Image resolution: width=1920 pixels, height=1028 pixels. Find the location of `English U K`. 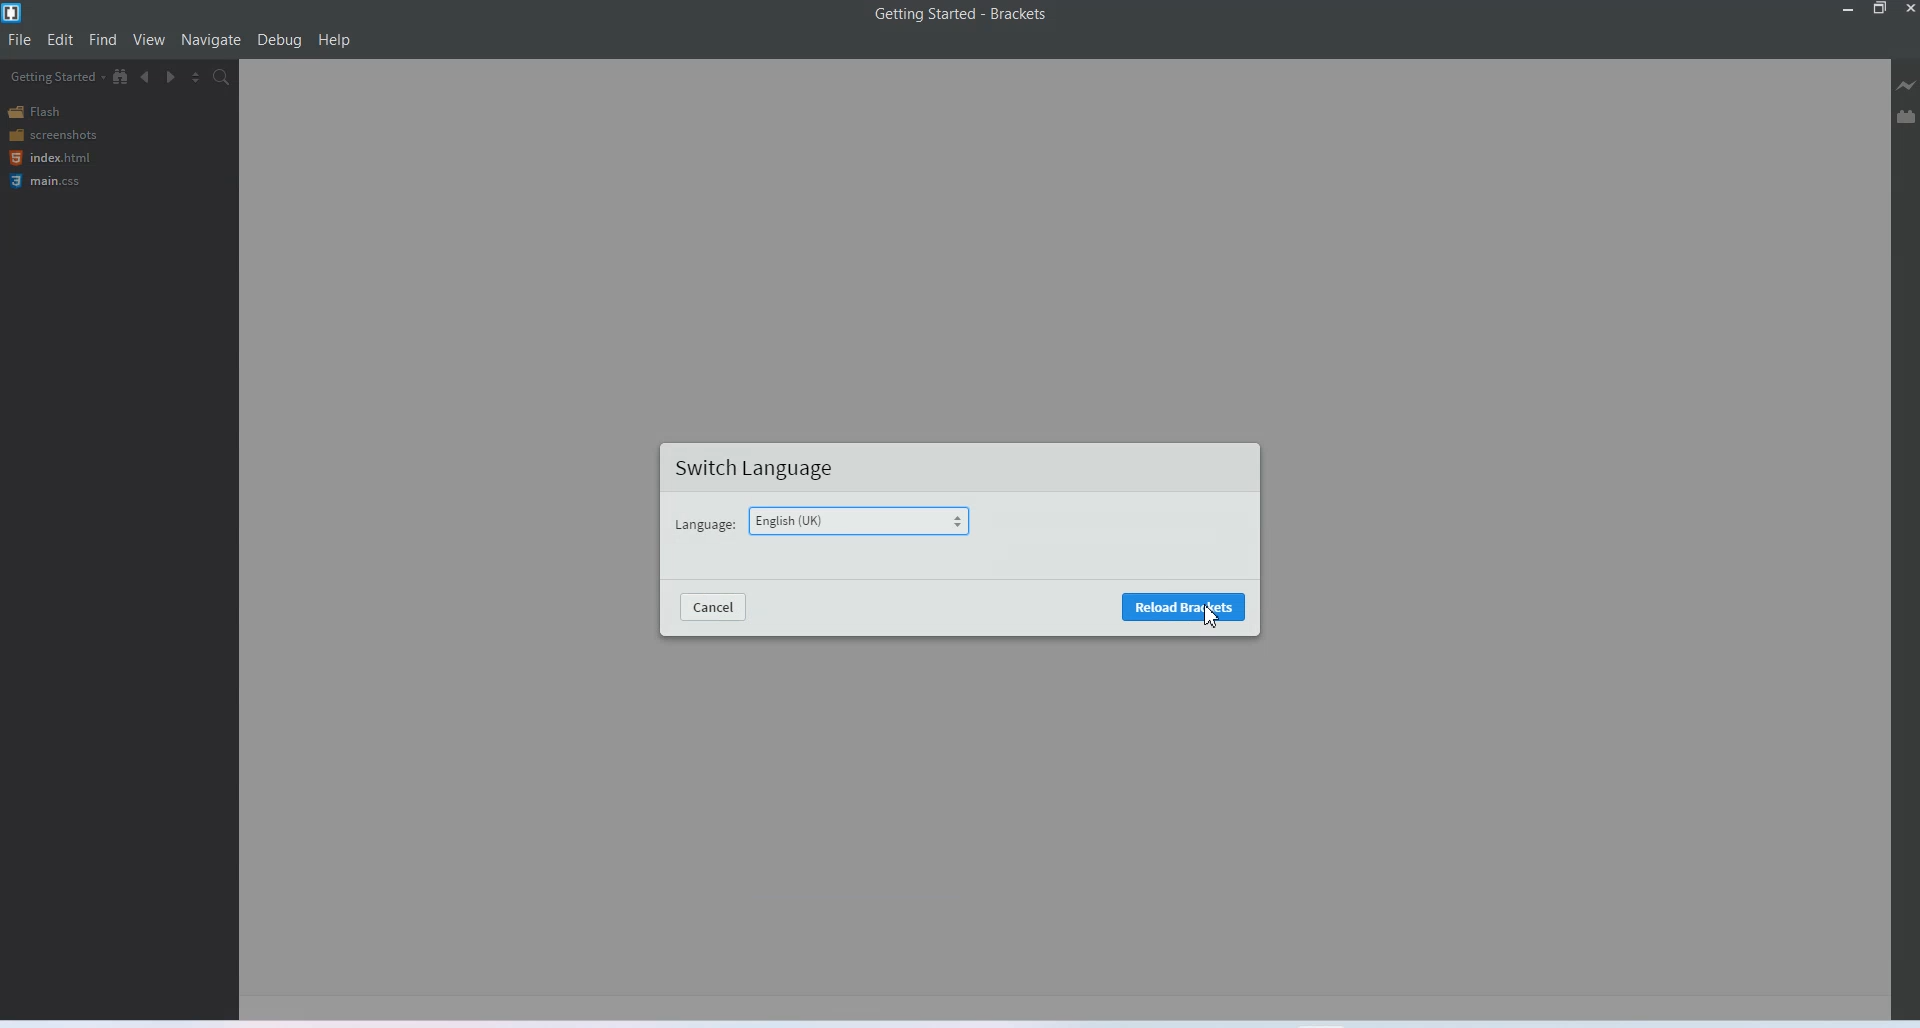

English U K is located at coordinates (864, 521).